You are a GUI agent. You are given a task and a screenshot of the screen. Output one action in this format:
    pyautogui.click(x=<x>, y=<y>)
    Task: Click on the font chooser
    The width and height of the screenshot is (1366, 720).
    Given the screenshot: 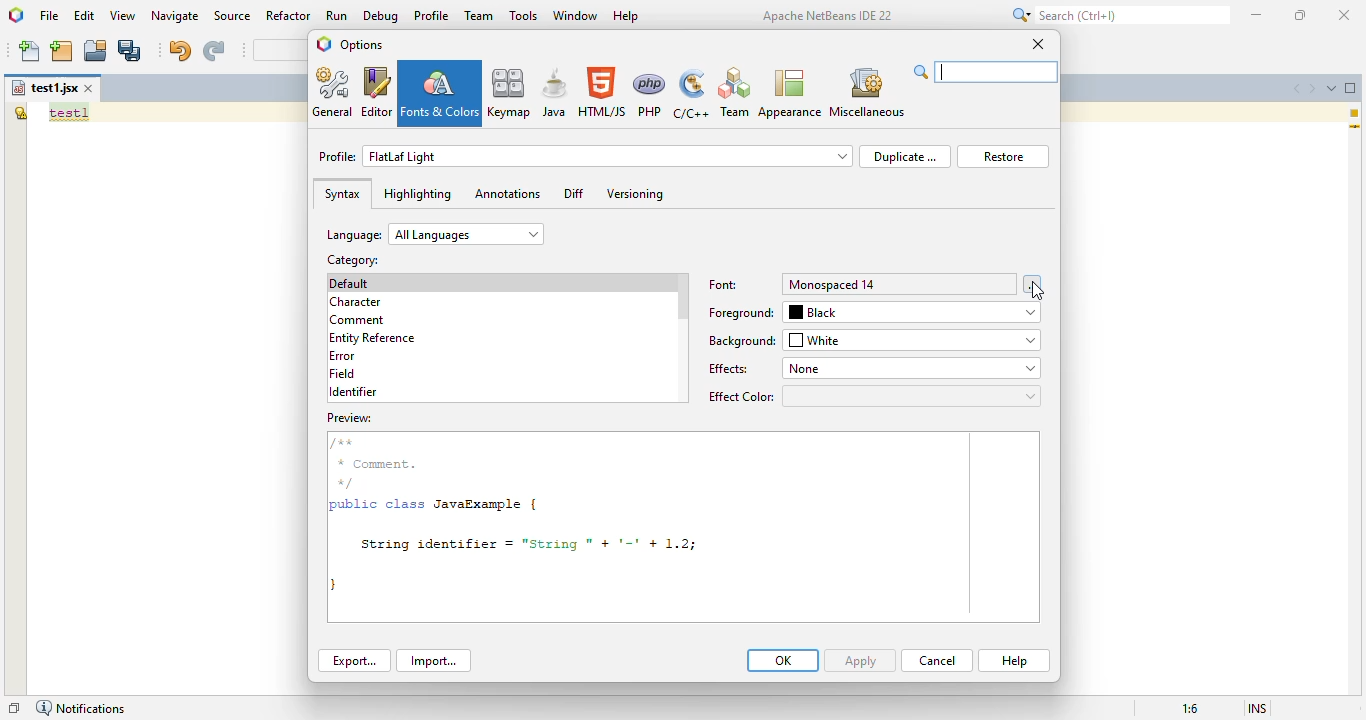 What is the action you would take?
    pyautogui.click(x=1031, y=284)
    